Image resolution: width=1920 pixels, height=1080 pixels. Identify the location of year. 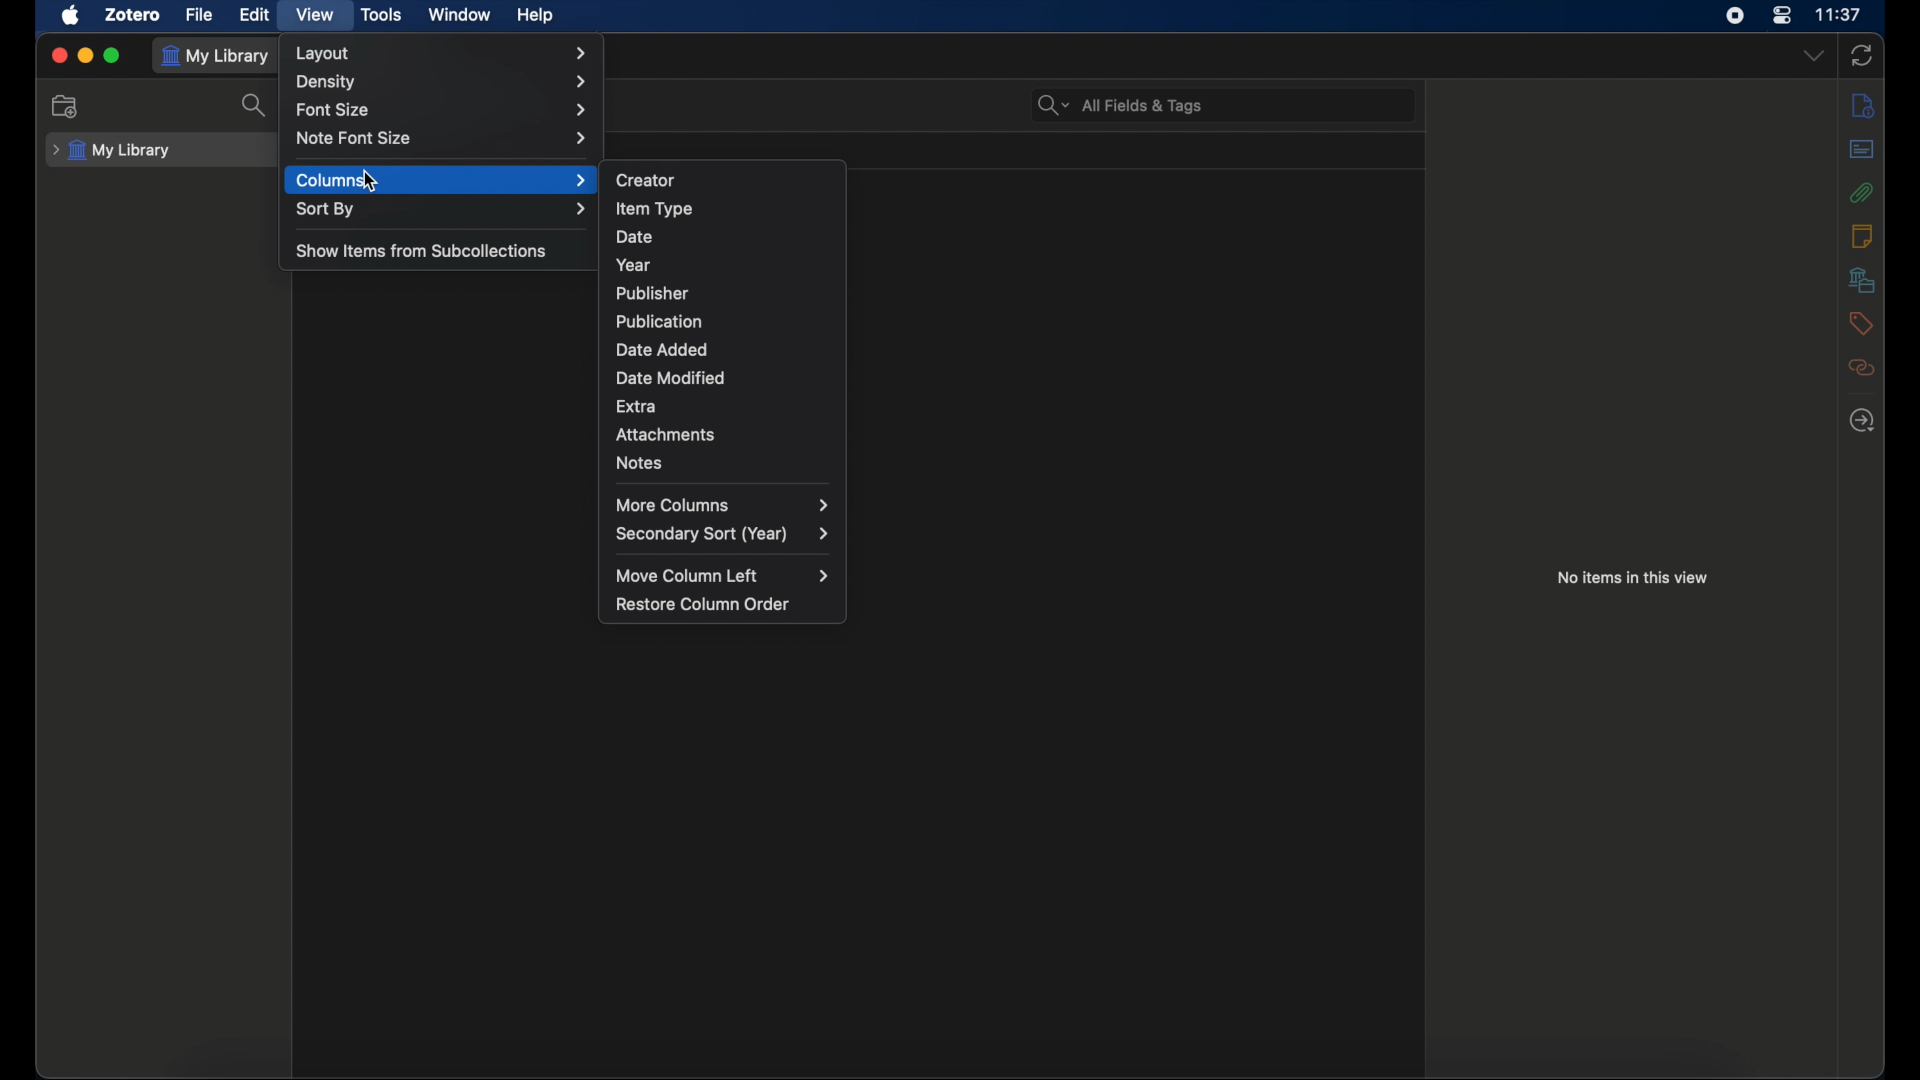
(634, 265).